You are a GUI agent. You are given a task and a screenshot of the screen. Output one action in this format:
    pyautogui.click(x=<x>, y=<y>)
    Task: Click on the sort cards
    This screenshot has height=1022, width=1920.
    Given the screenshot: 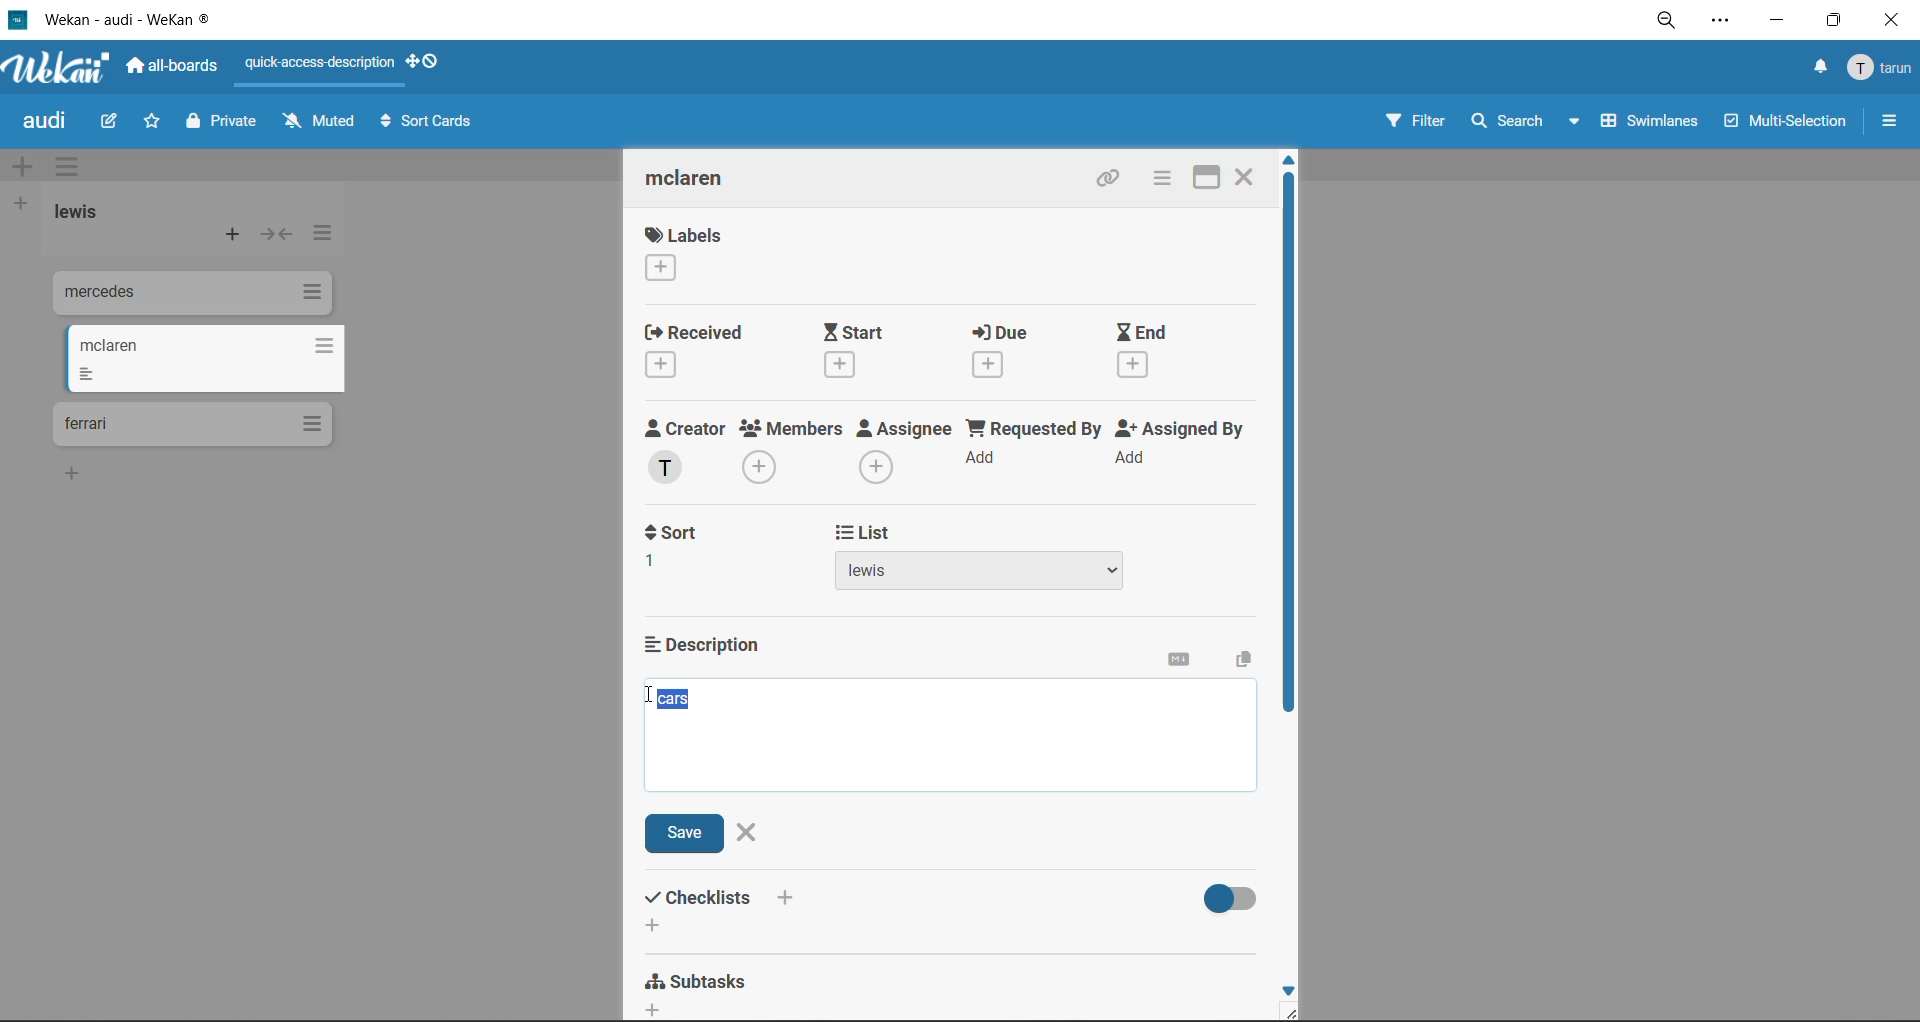 What is the action you would take?
    pyautogui.click(x=425, y=126)
    